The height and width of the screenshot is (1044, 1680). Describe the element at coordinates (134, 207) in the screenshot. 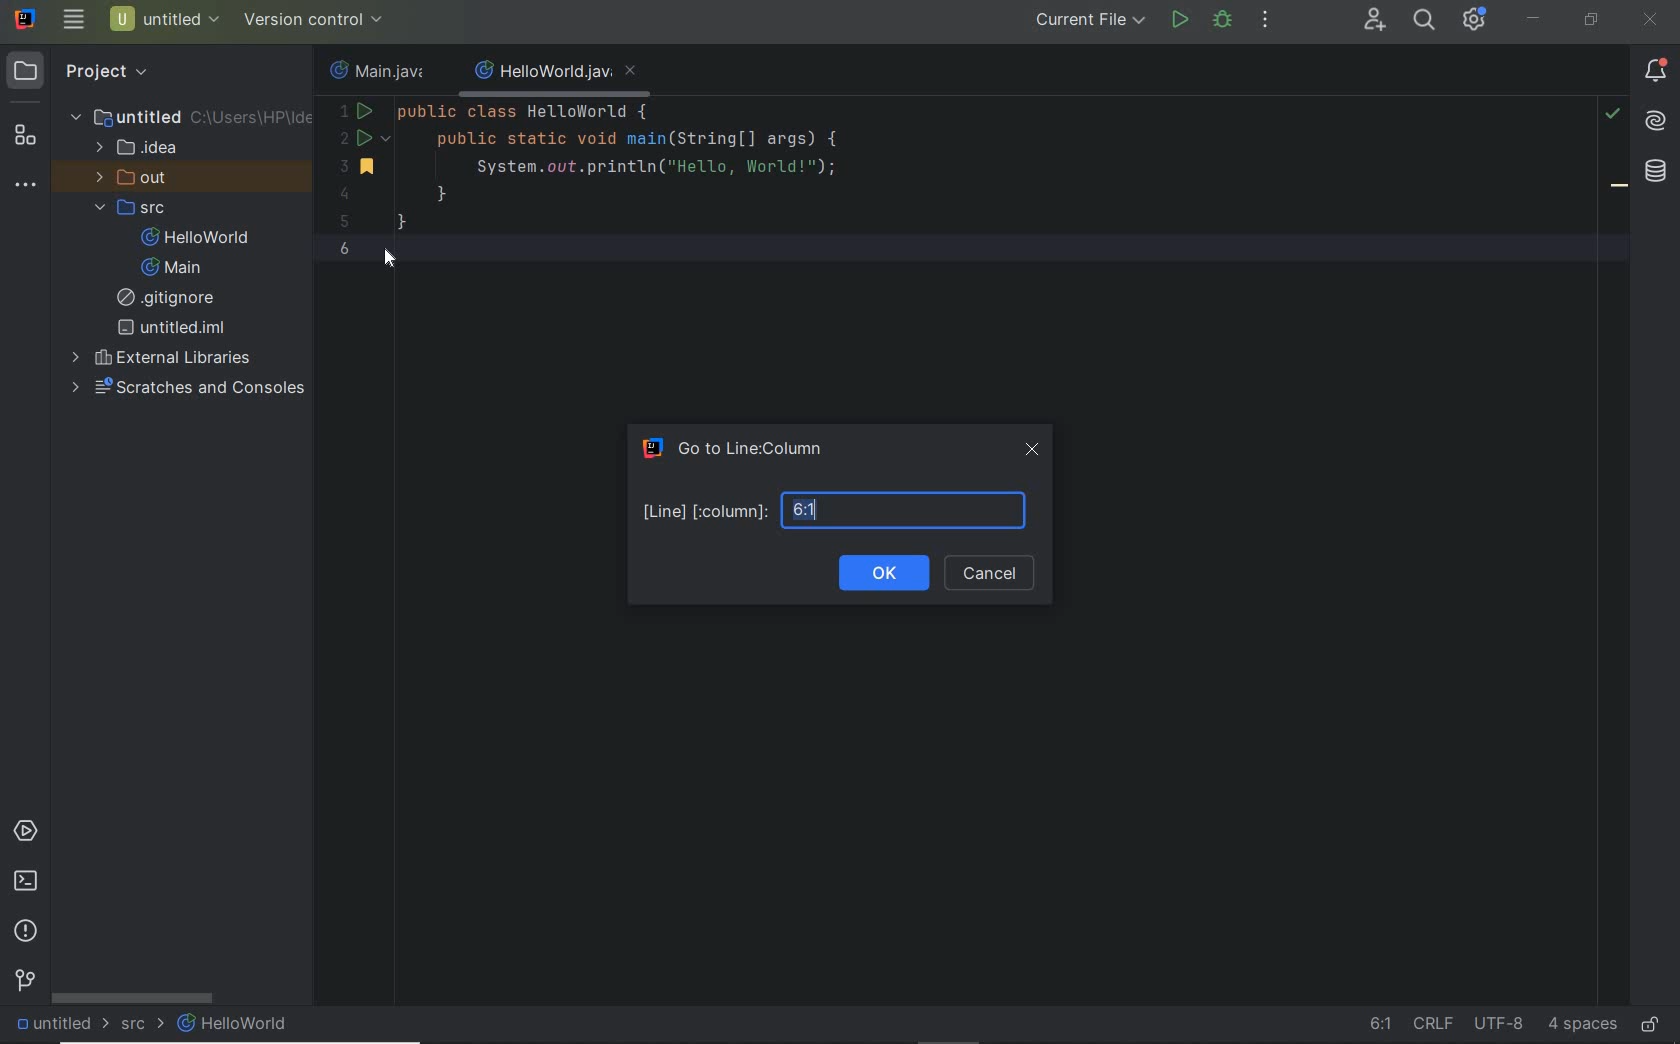

I see `src` at that location.